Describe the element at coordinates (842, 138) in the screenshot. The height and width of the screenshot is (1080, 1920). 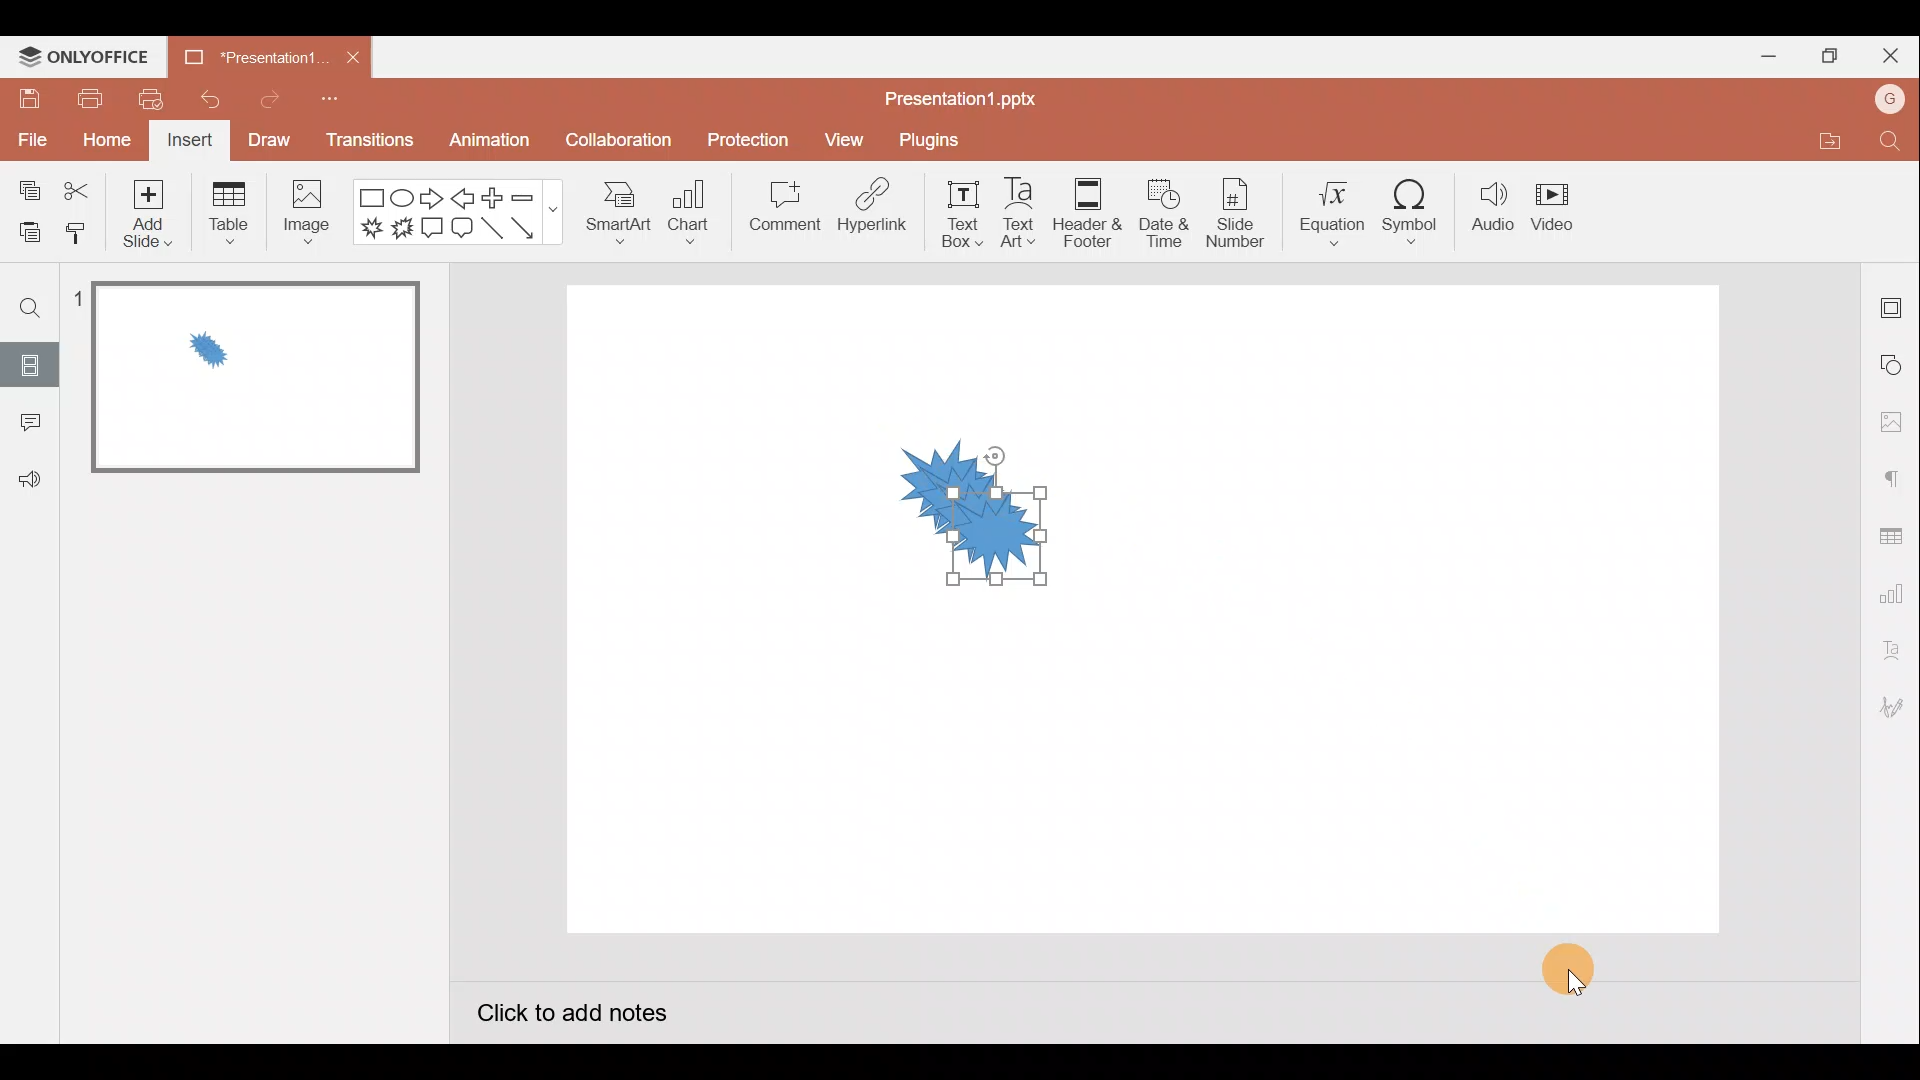
I see `View` at that location.